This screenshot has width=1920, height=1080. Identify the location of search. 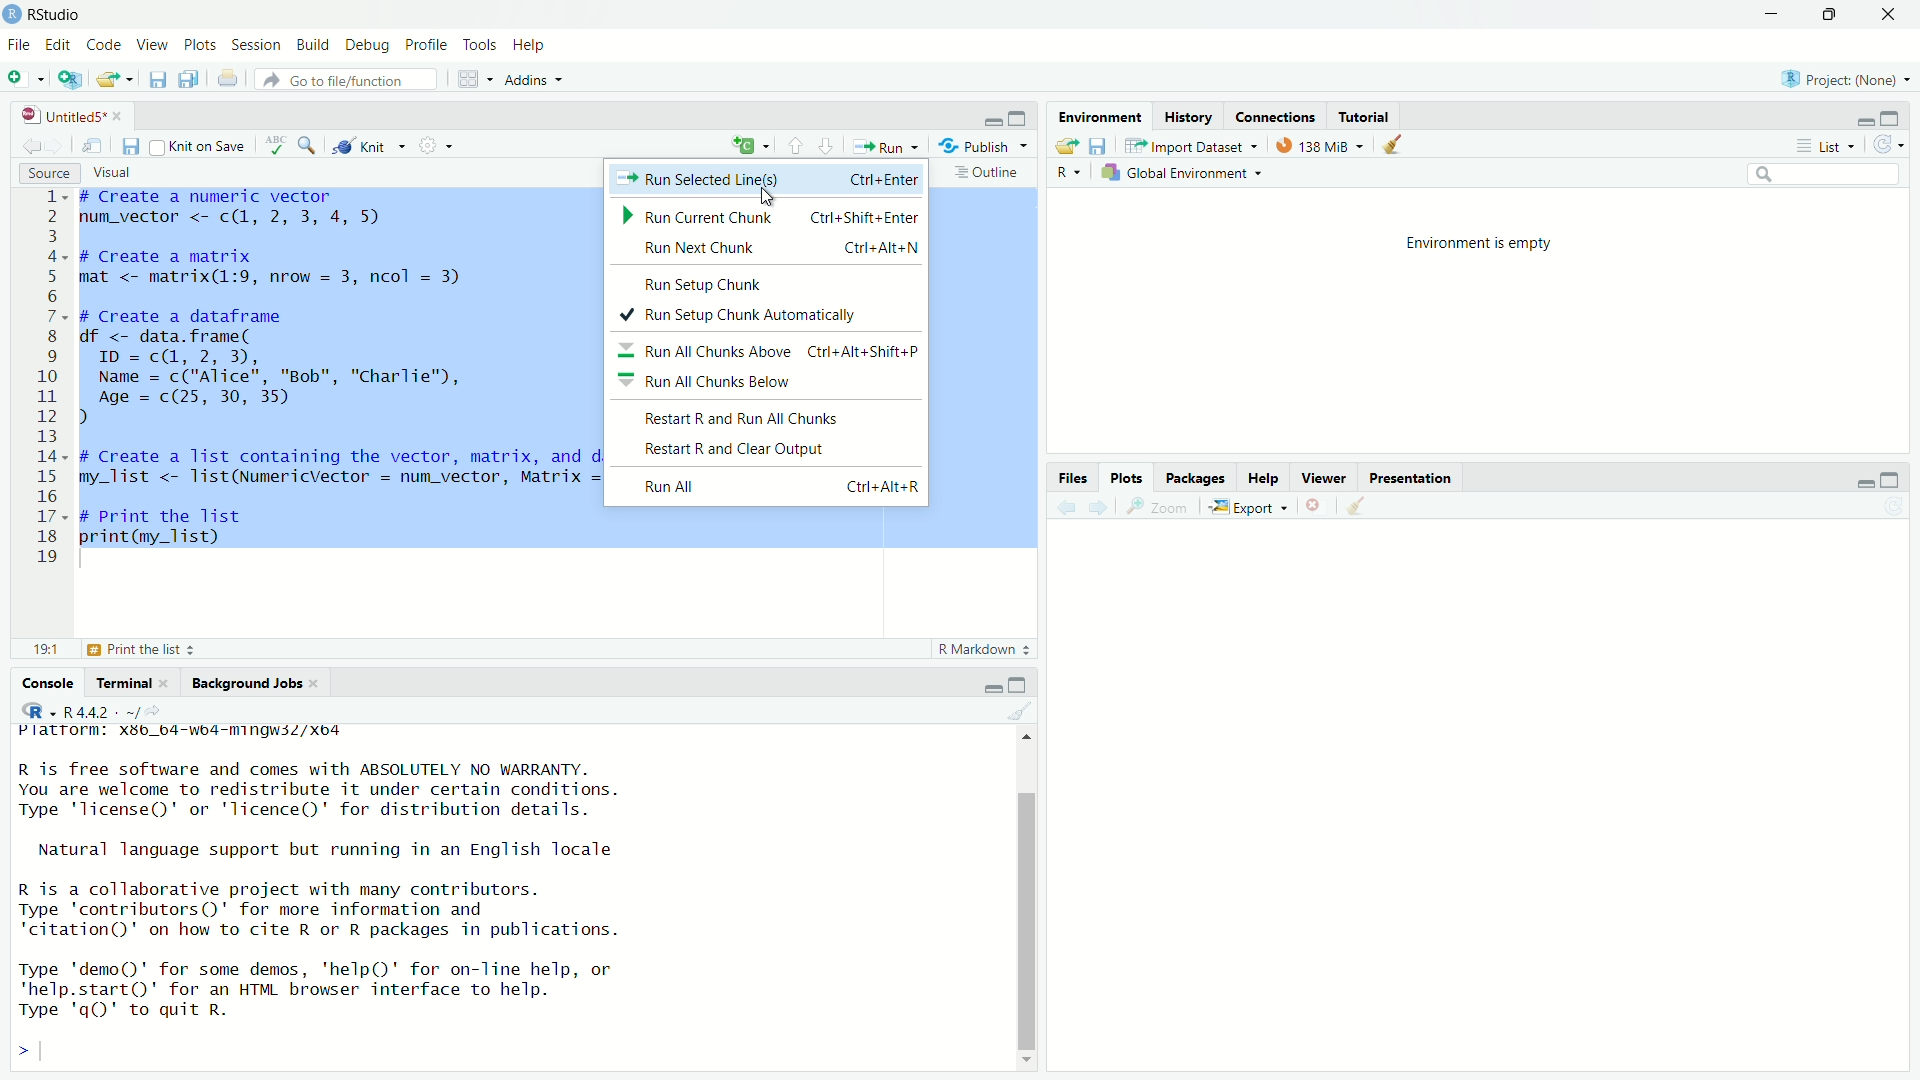
(310, 146).